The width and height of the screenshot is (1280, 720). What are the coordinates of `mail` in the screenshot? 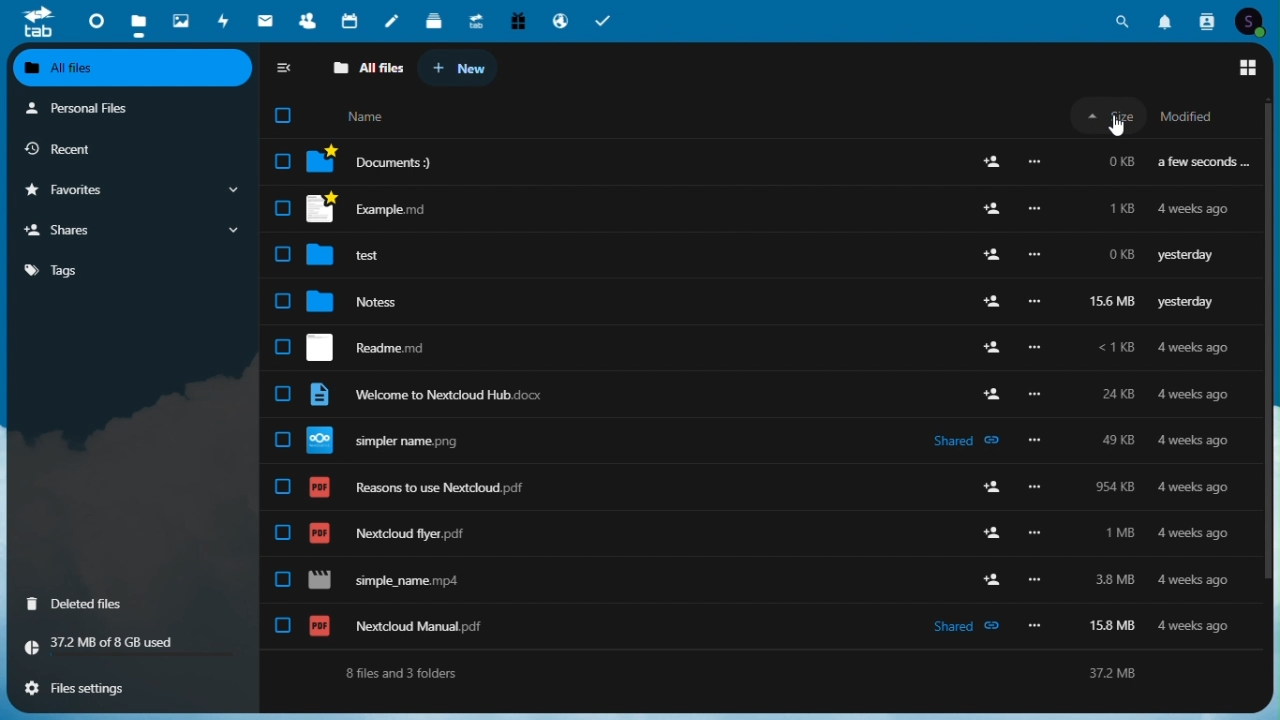 It's located at (265, 20).